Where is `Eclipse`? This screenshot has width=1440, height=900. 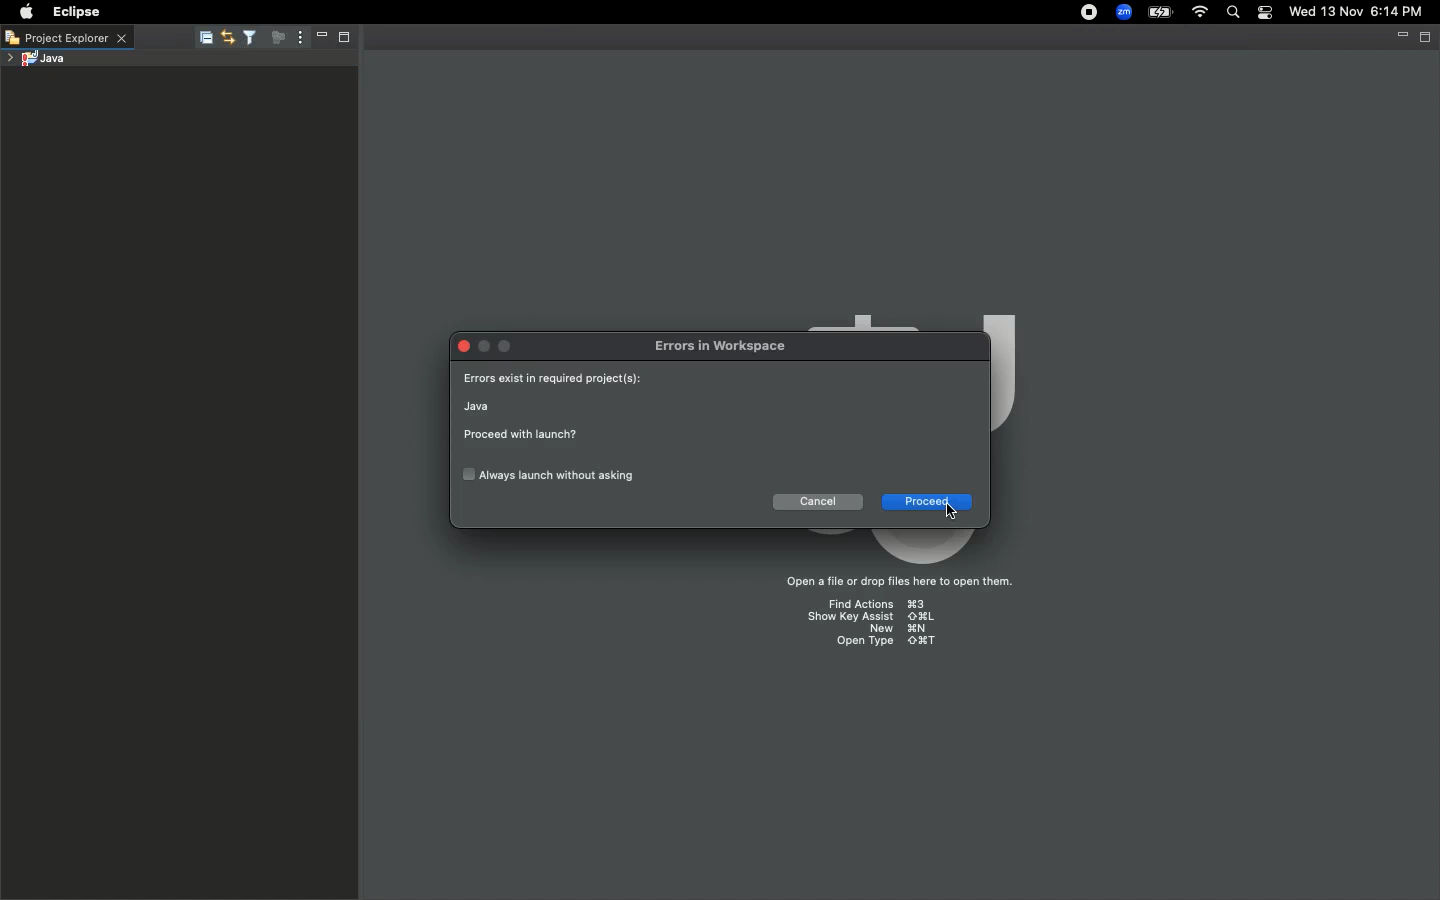
Eclipse is located at coordinates (74, 12).